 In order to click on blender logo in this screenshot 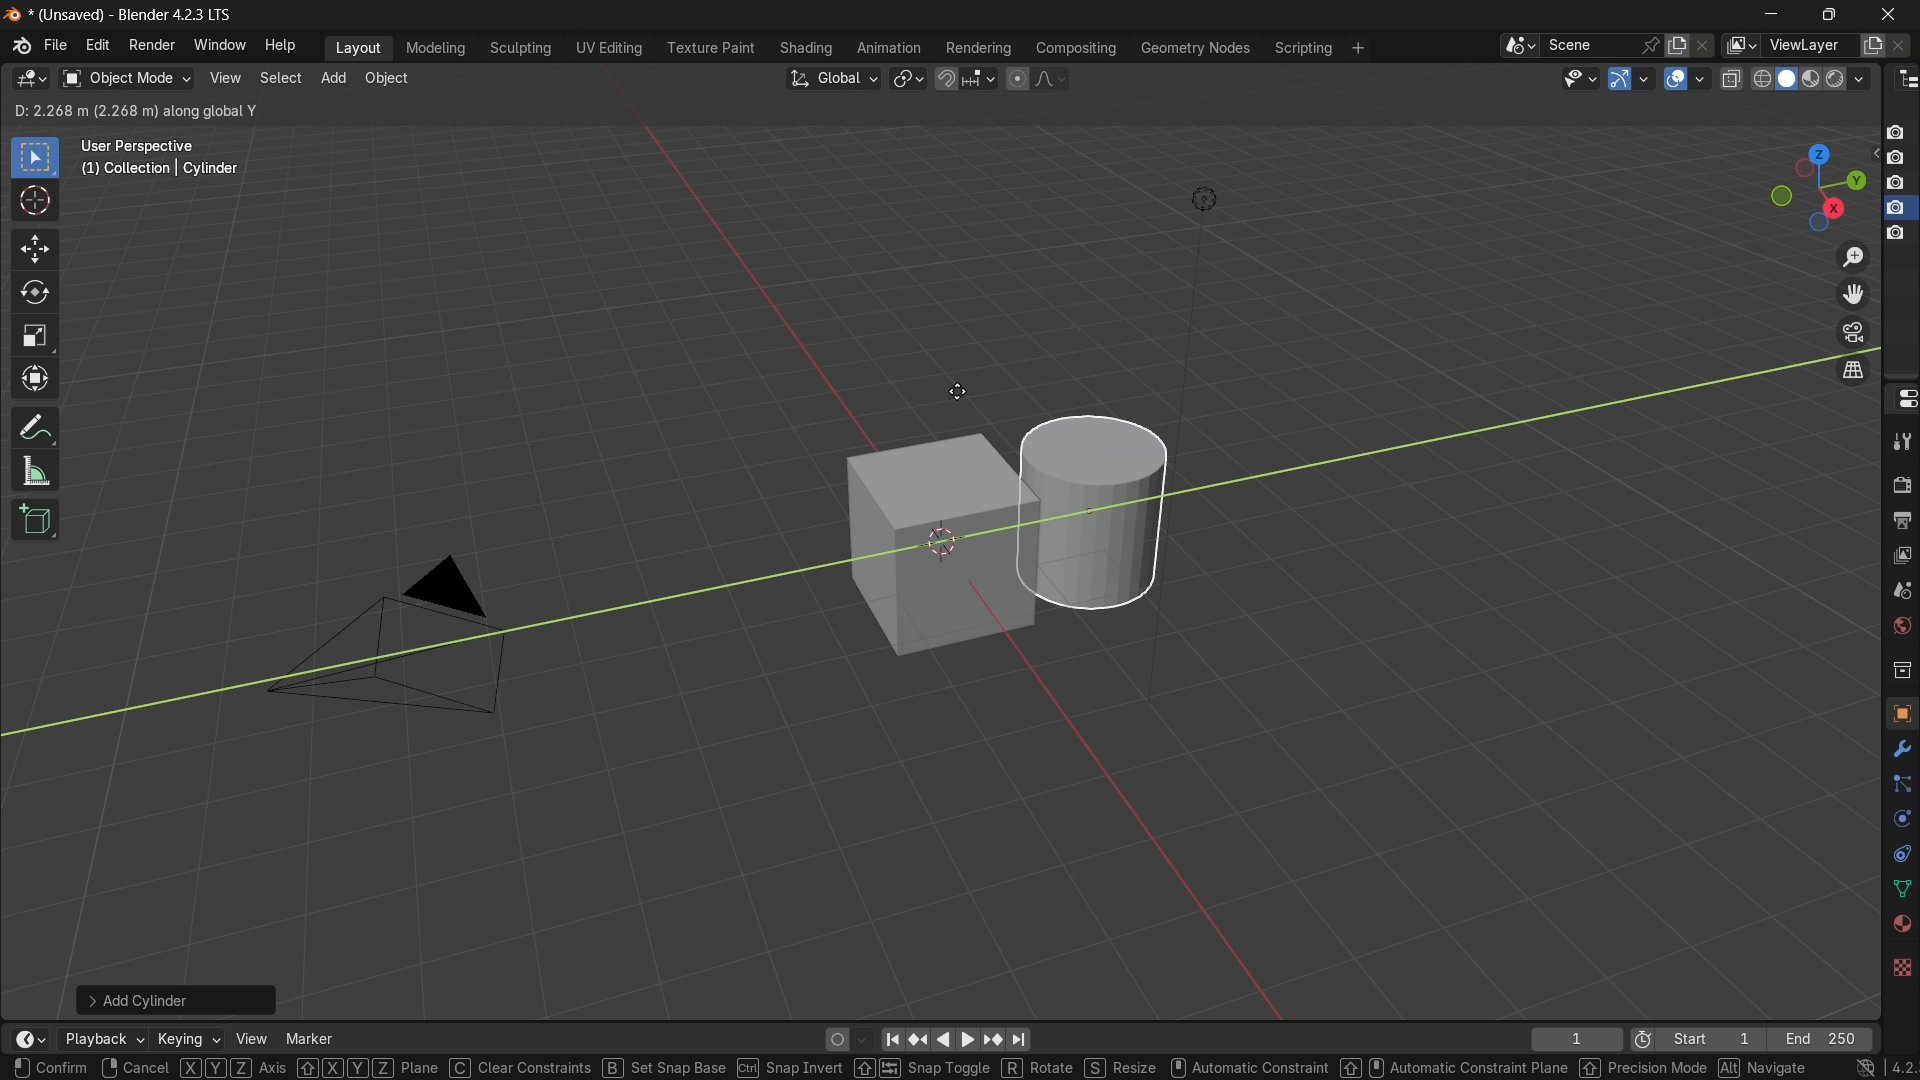, I will do `click(14, 15)`.